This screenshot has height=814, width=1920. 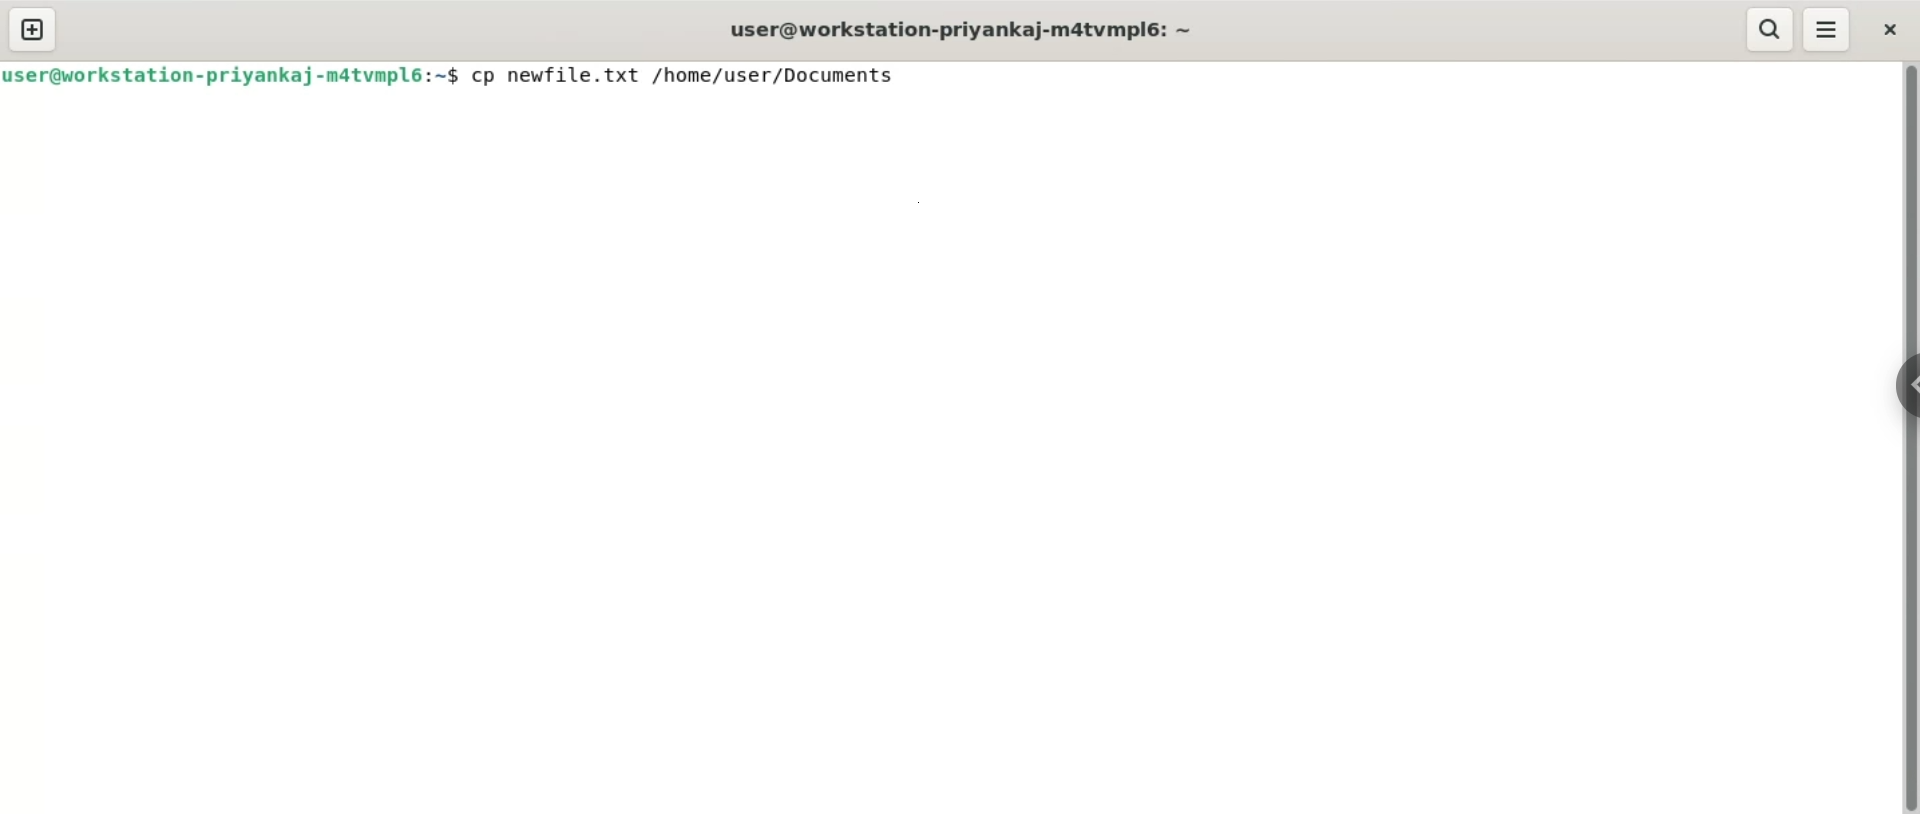 I want to click on menu, so click(x=1828, y=29).